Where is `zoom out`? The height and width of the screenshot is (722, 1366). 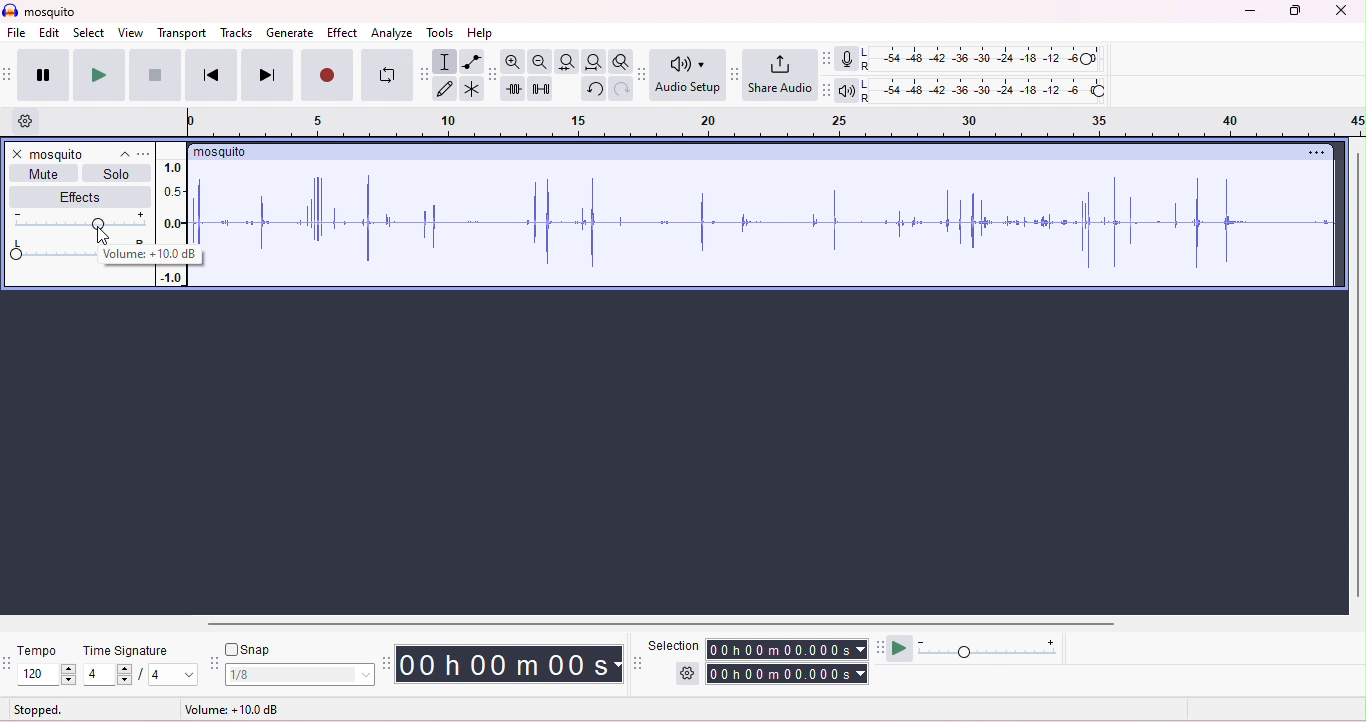
zoom out is located at coordinates (541, 62).